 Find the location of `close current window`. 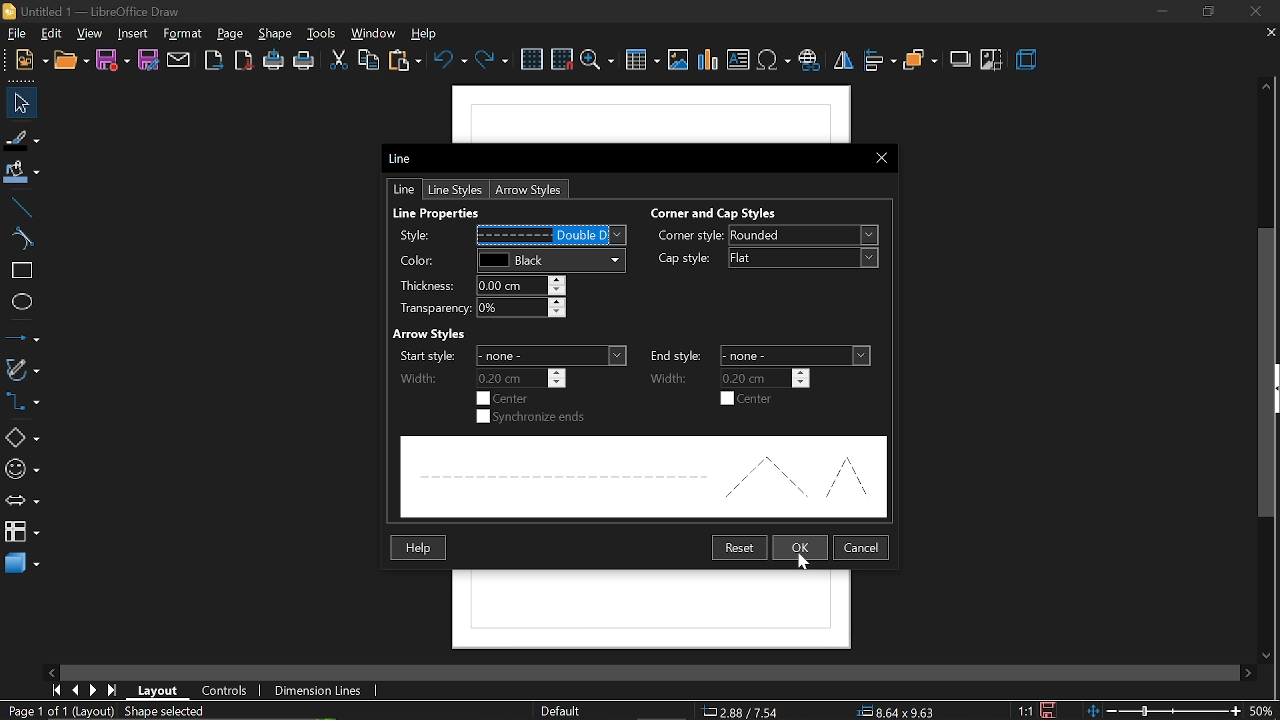

close current window is located at coordinates (882, 158).